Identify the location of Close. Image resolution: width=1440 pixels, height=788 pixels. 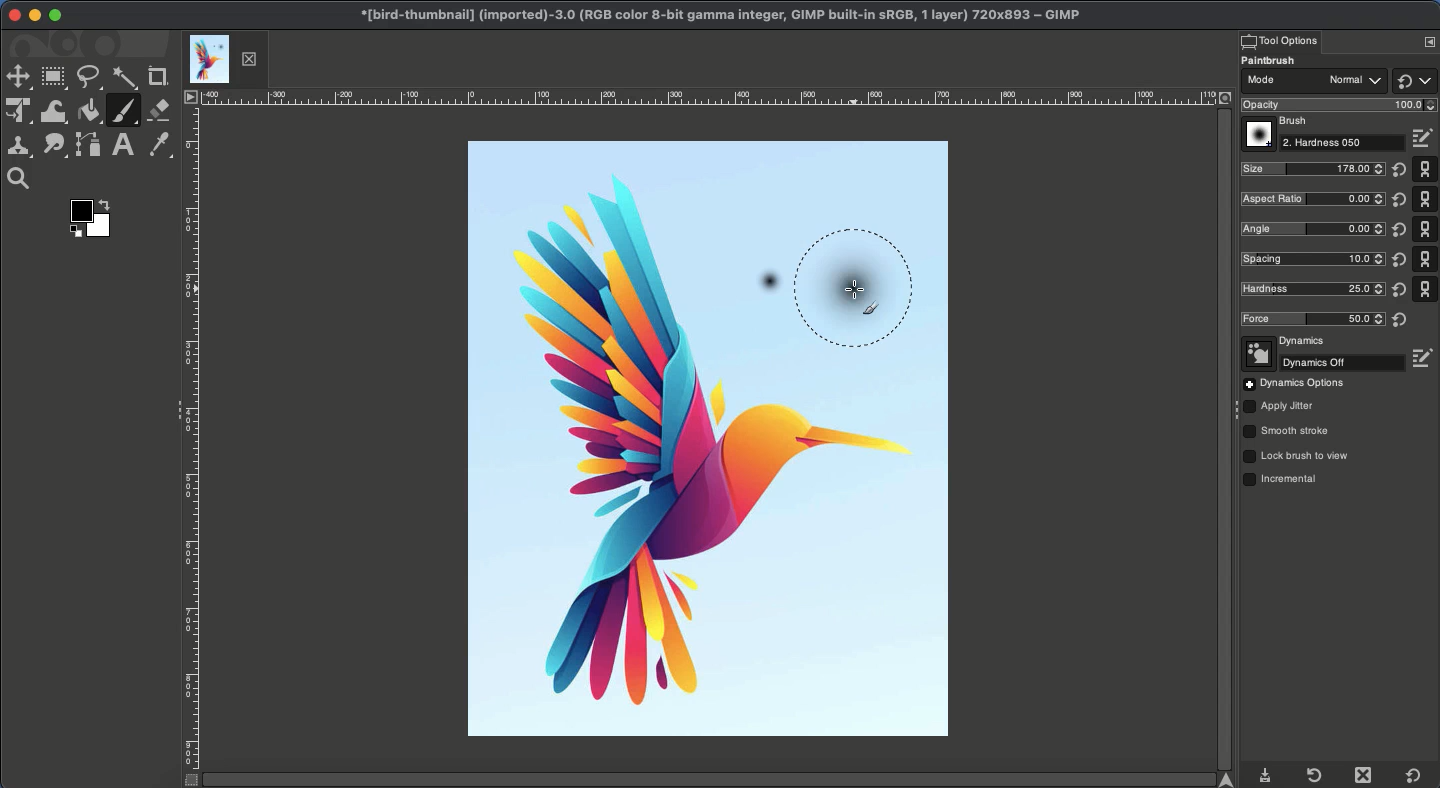
(1367, 775).